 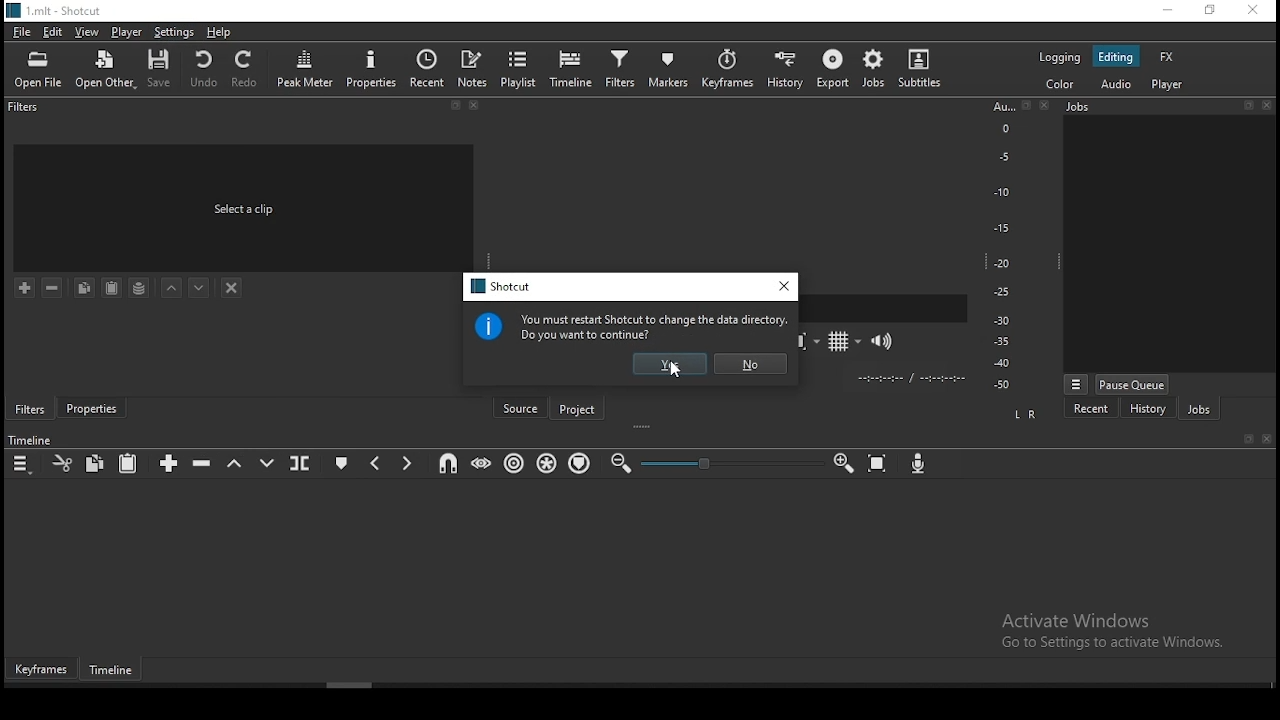 I want to click on bookmark, so click(x=455, y=107).